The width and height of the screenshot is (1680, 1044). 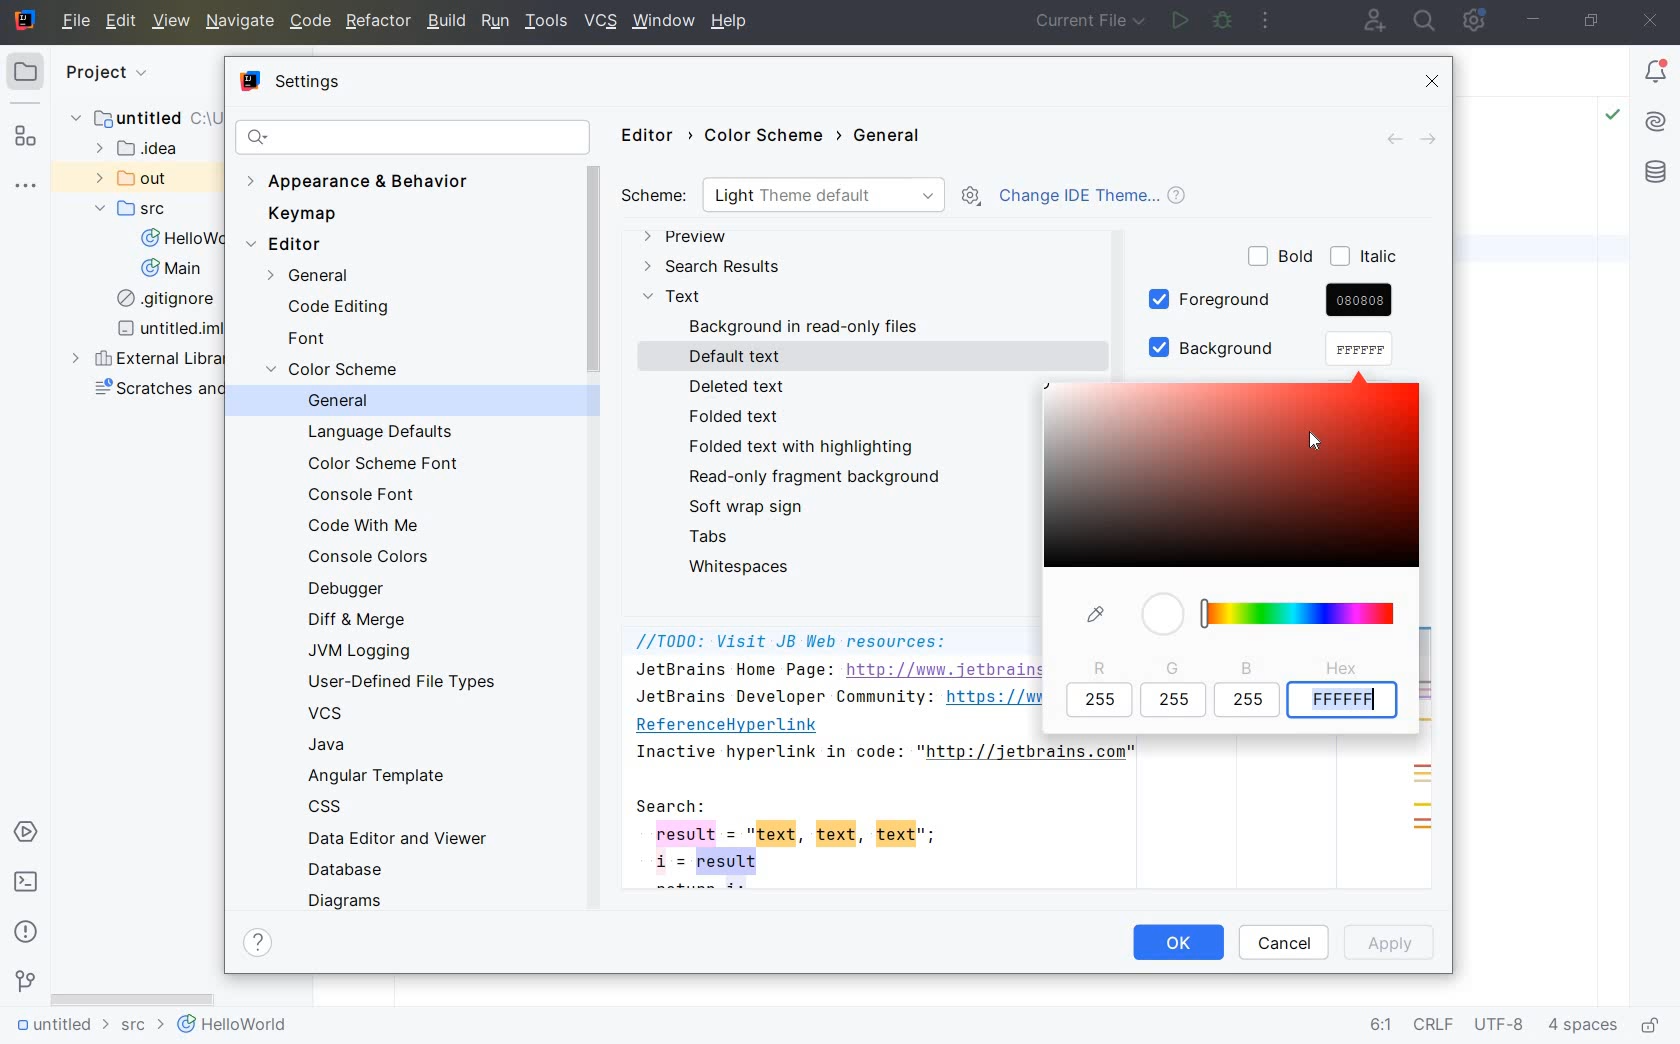 What do you see at coordinates (348, 900) in the screenshot?
I see `DIAGRAMS` at bounding box center [348, 900].